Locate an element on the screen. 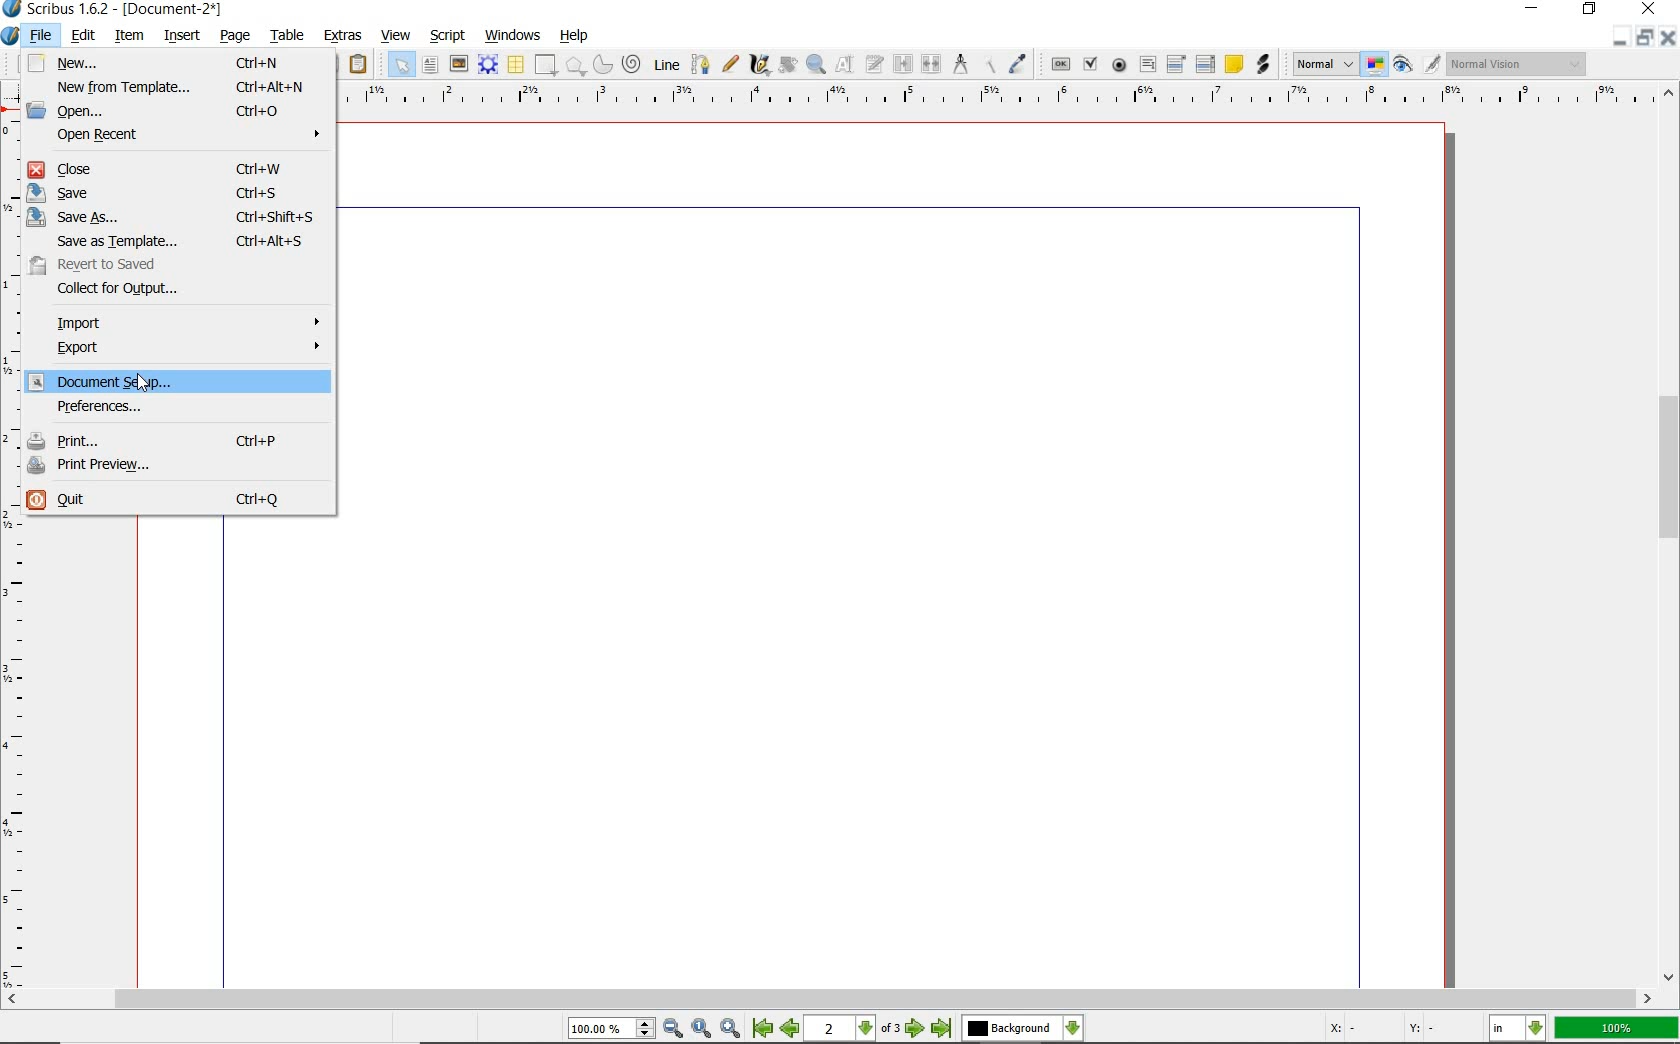  Edit in Preview Mode is located at coordinates (1431, 67).